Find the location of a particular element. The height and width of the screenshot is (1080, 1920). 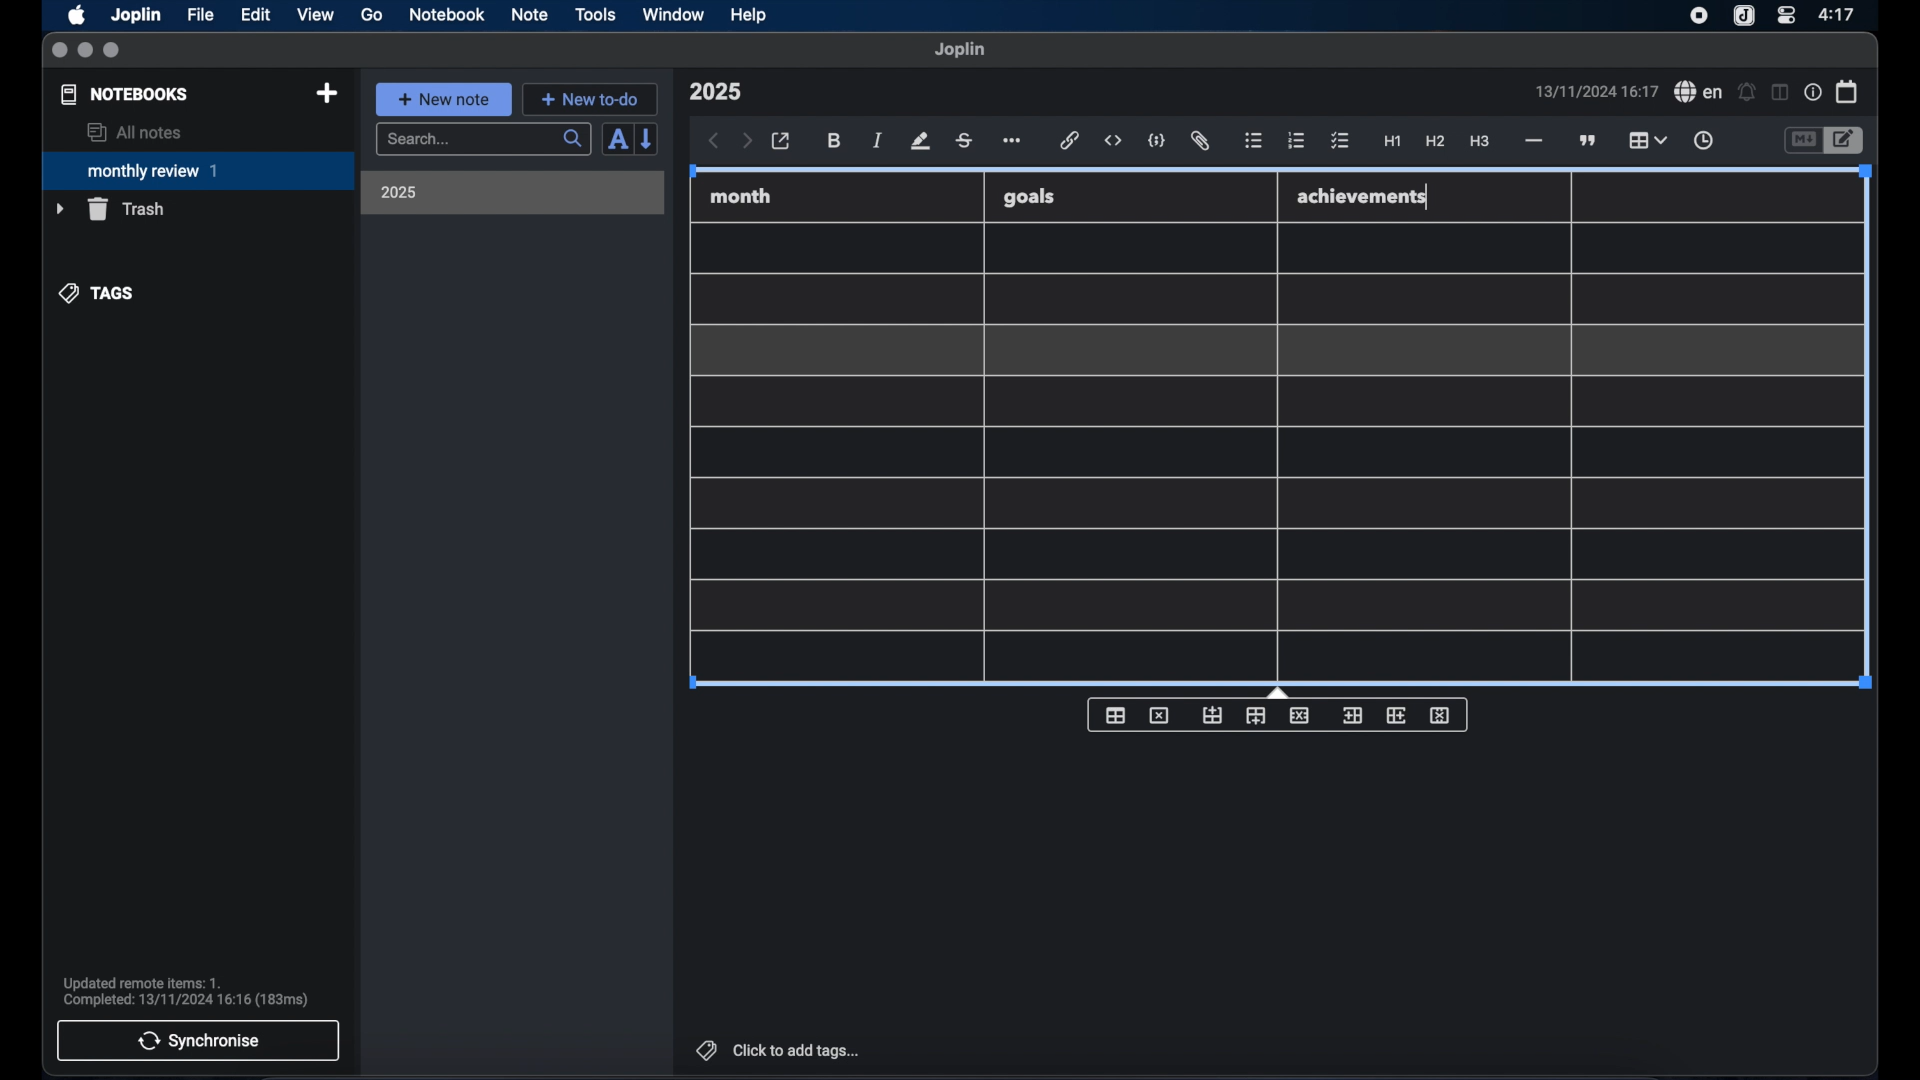

delete row is located at coordinates (1301, 714).